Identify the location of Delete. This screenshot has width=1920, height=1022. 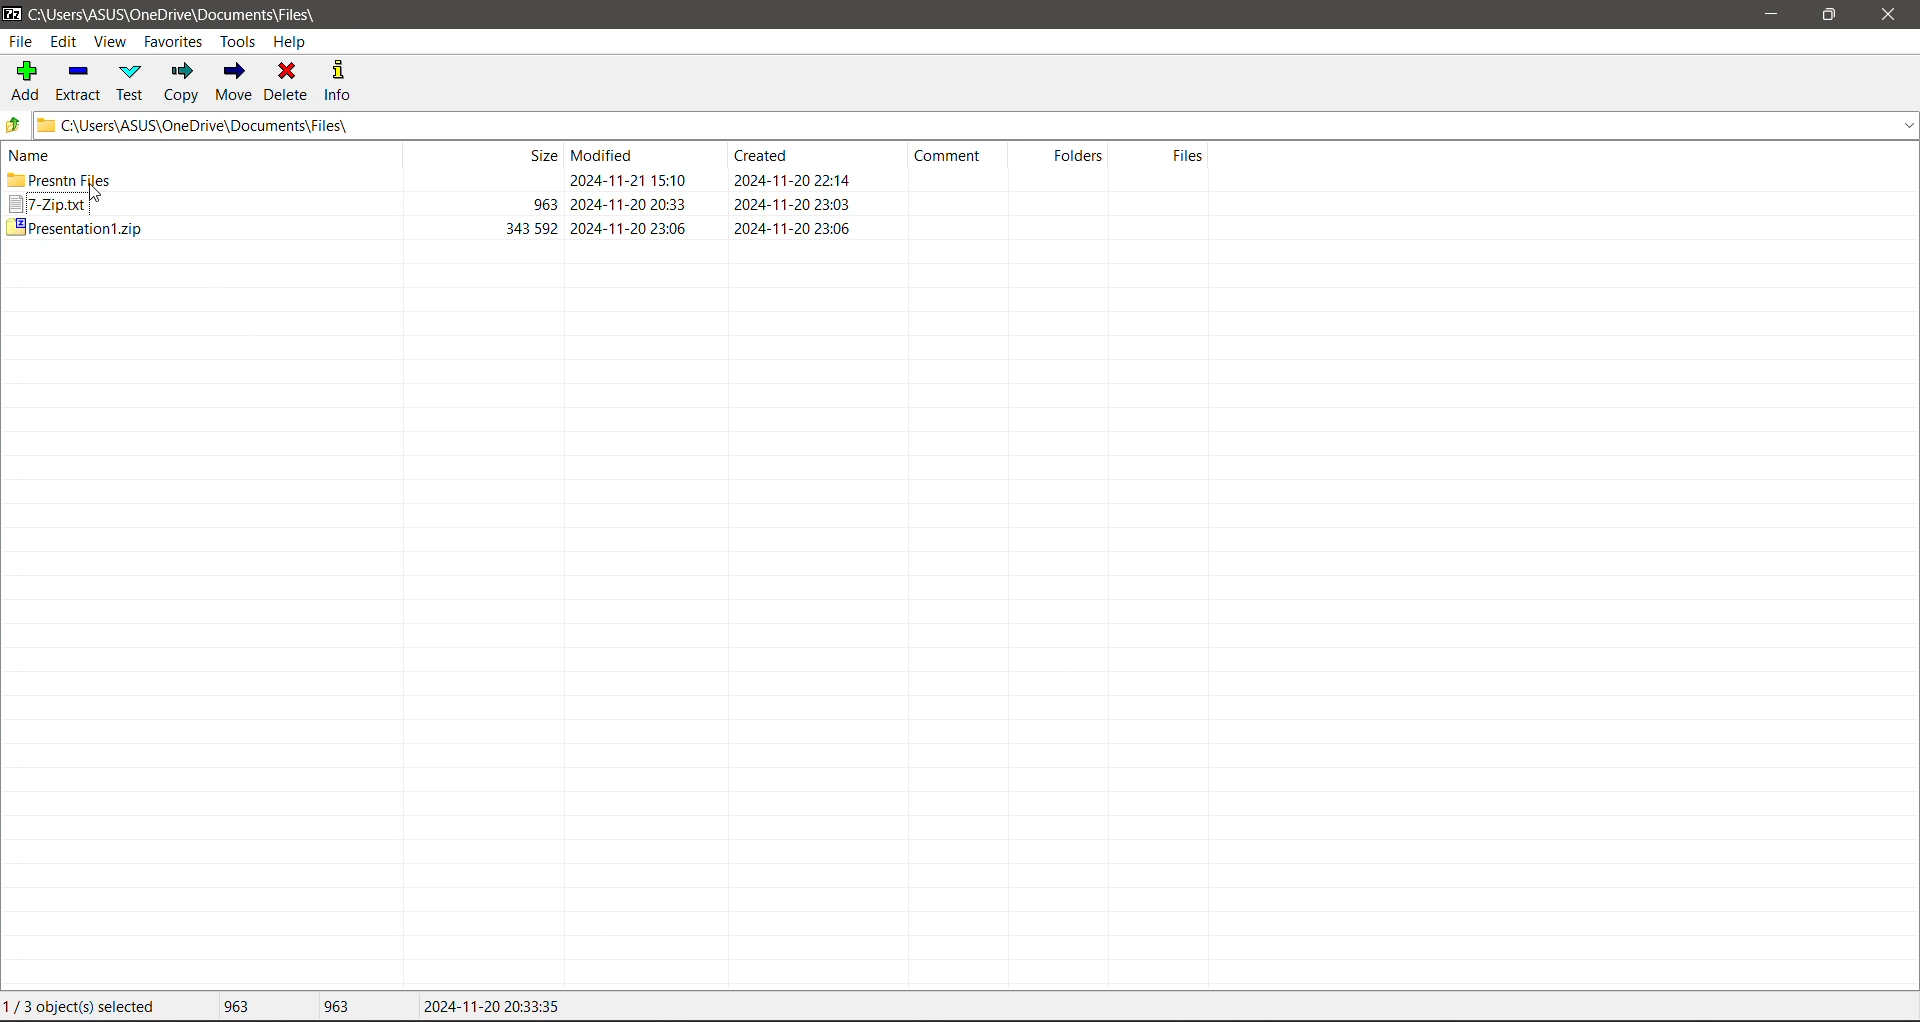
(288, 80).